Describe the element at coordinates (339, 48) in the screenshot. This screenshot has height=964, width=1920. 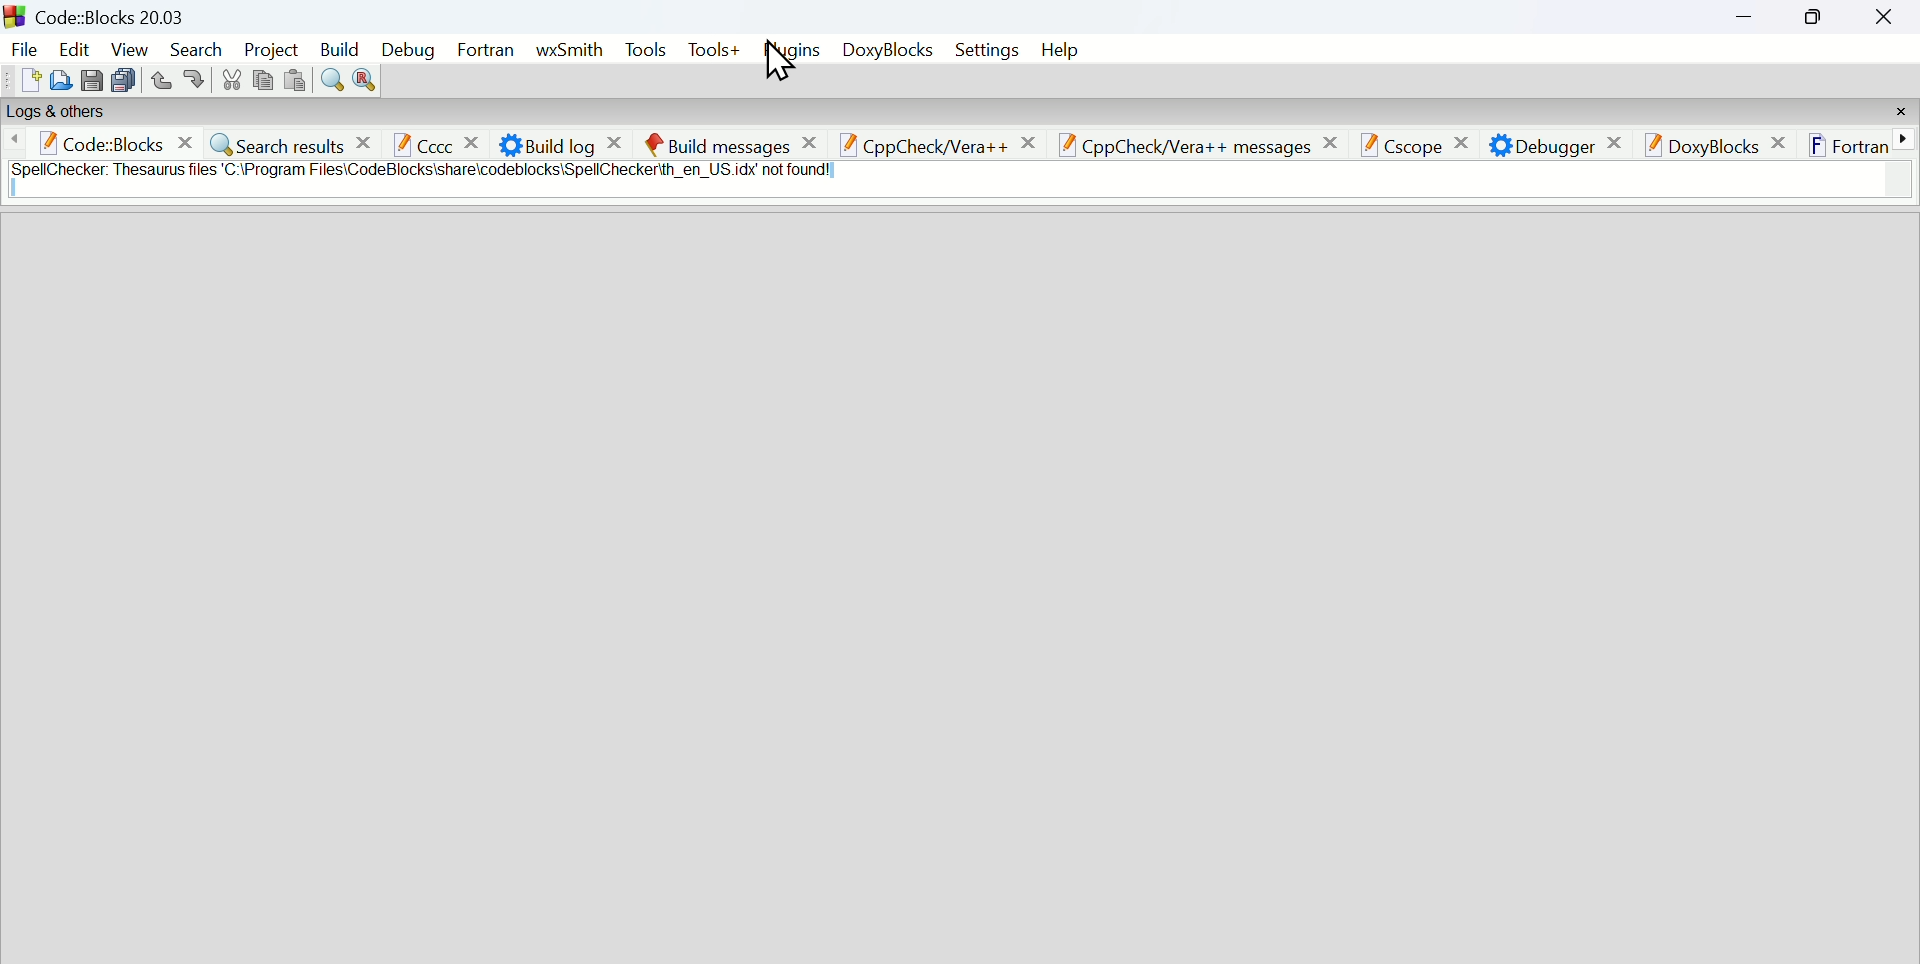
I see `Build` at that location.